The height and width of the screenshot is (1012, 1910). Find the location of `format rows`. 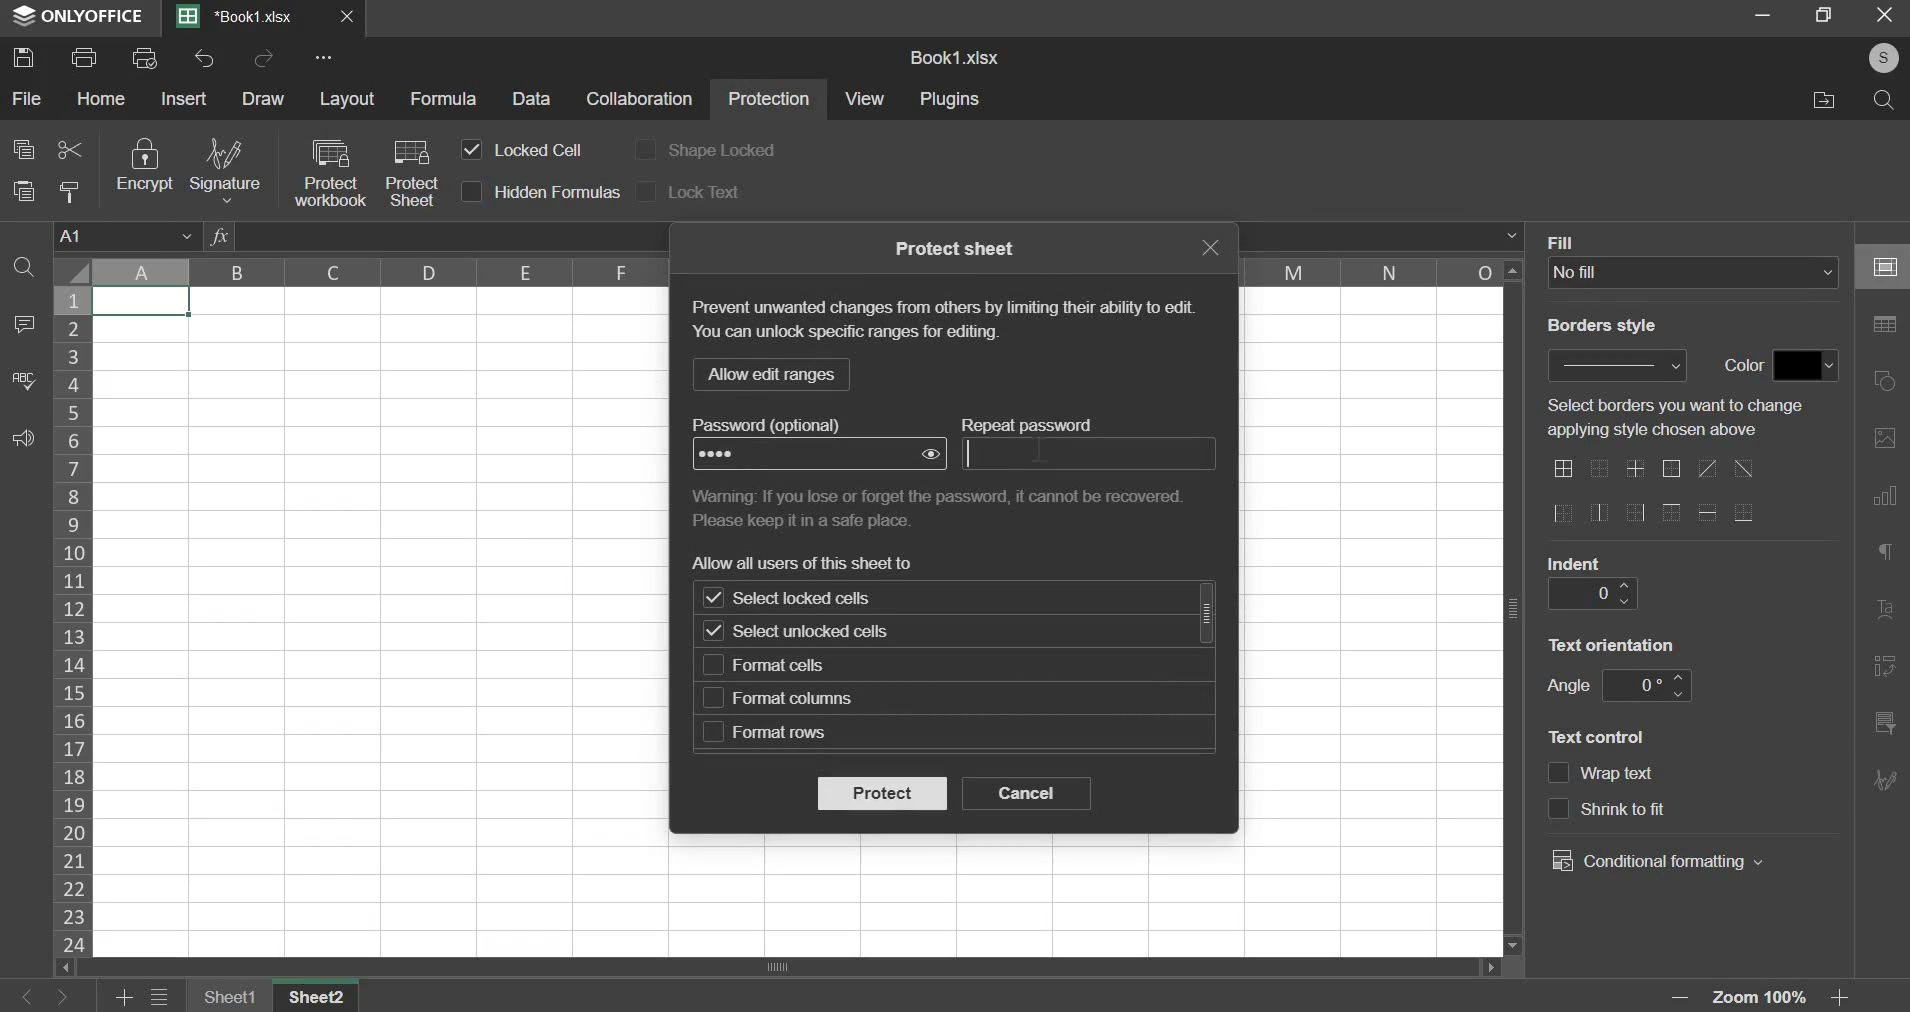

format rows is located at coordinates (780, 733).